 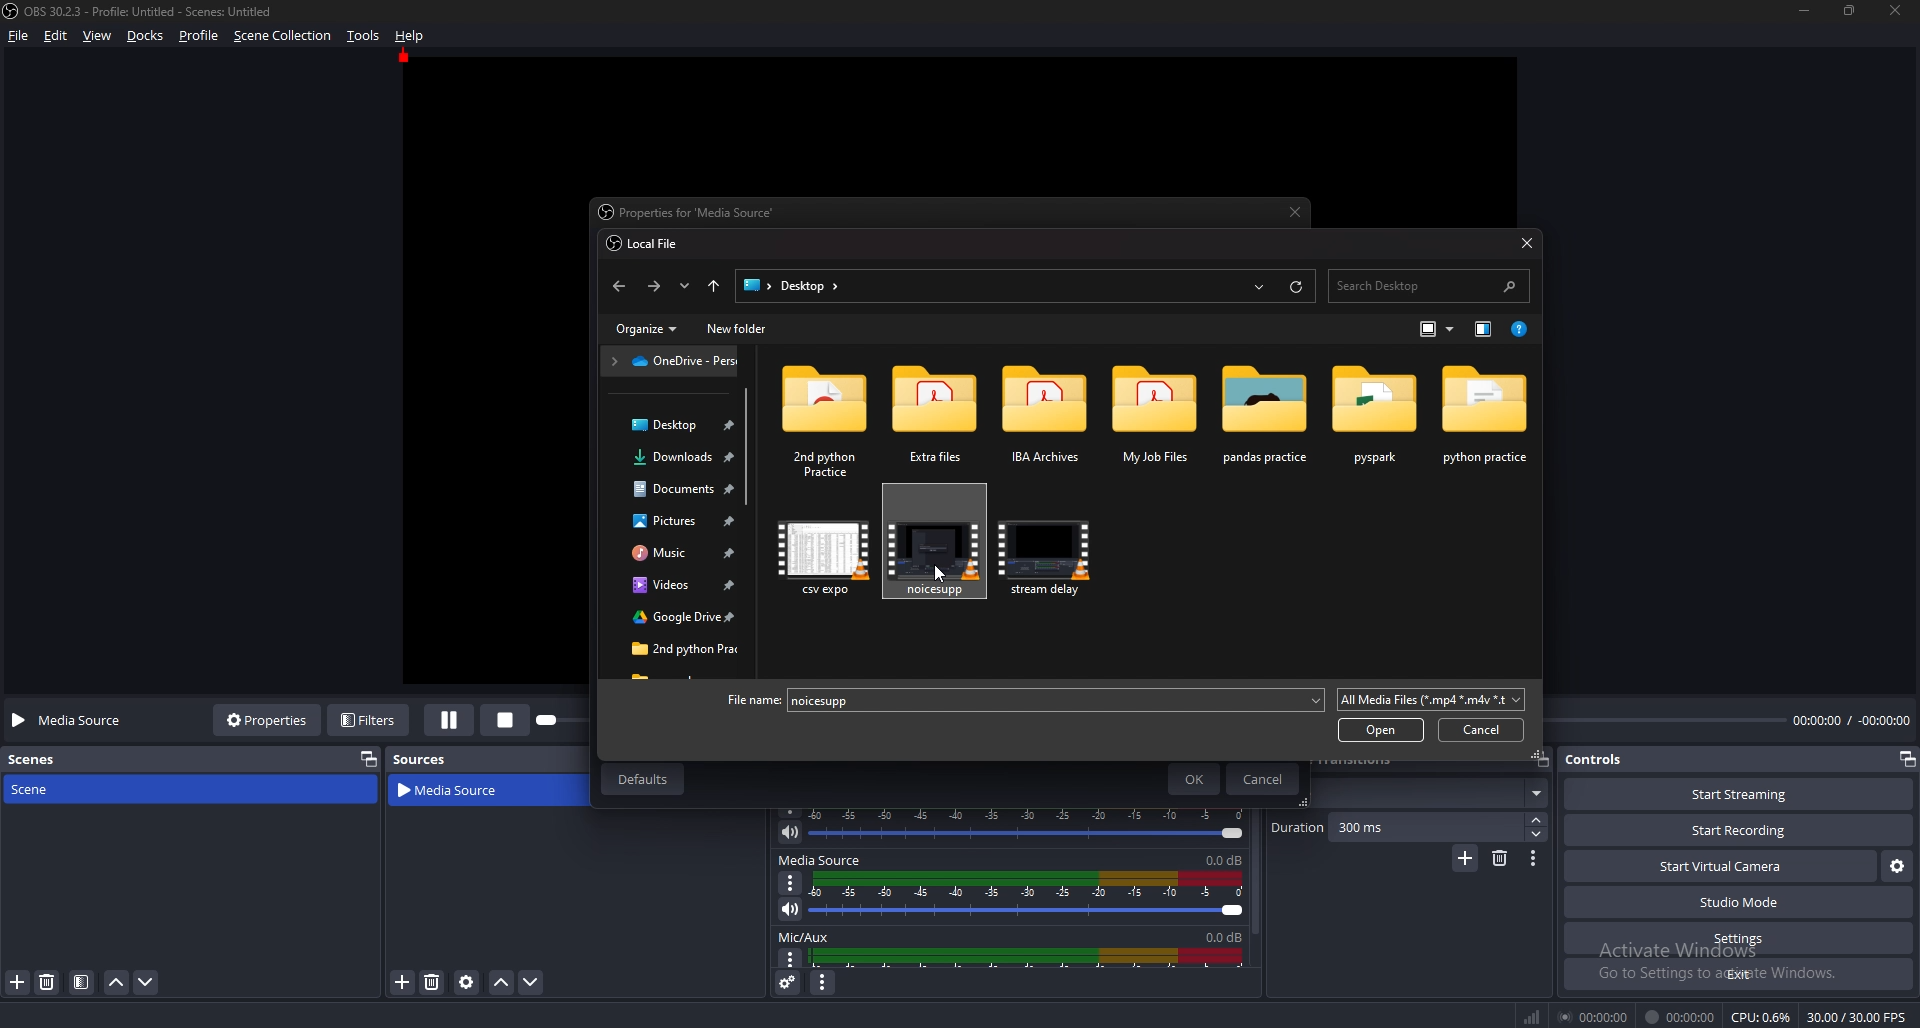 I want to click on folder, so click(x=1157, y=414).